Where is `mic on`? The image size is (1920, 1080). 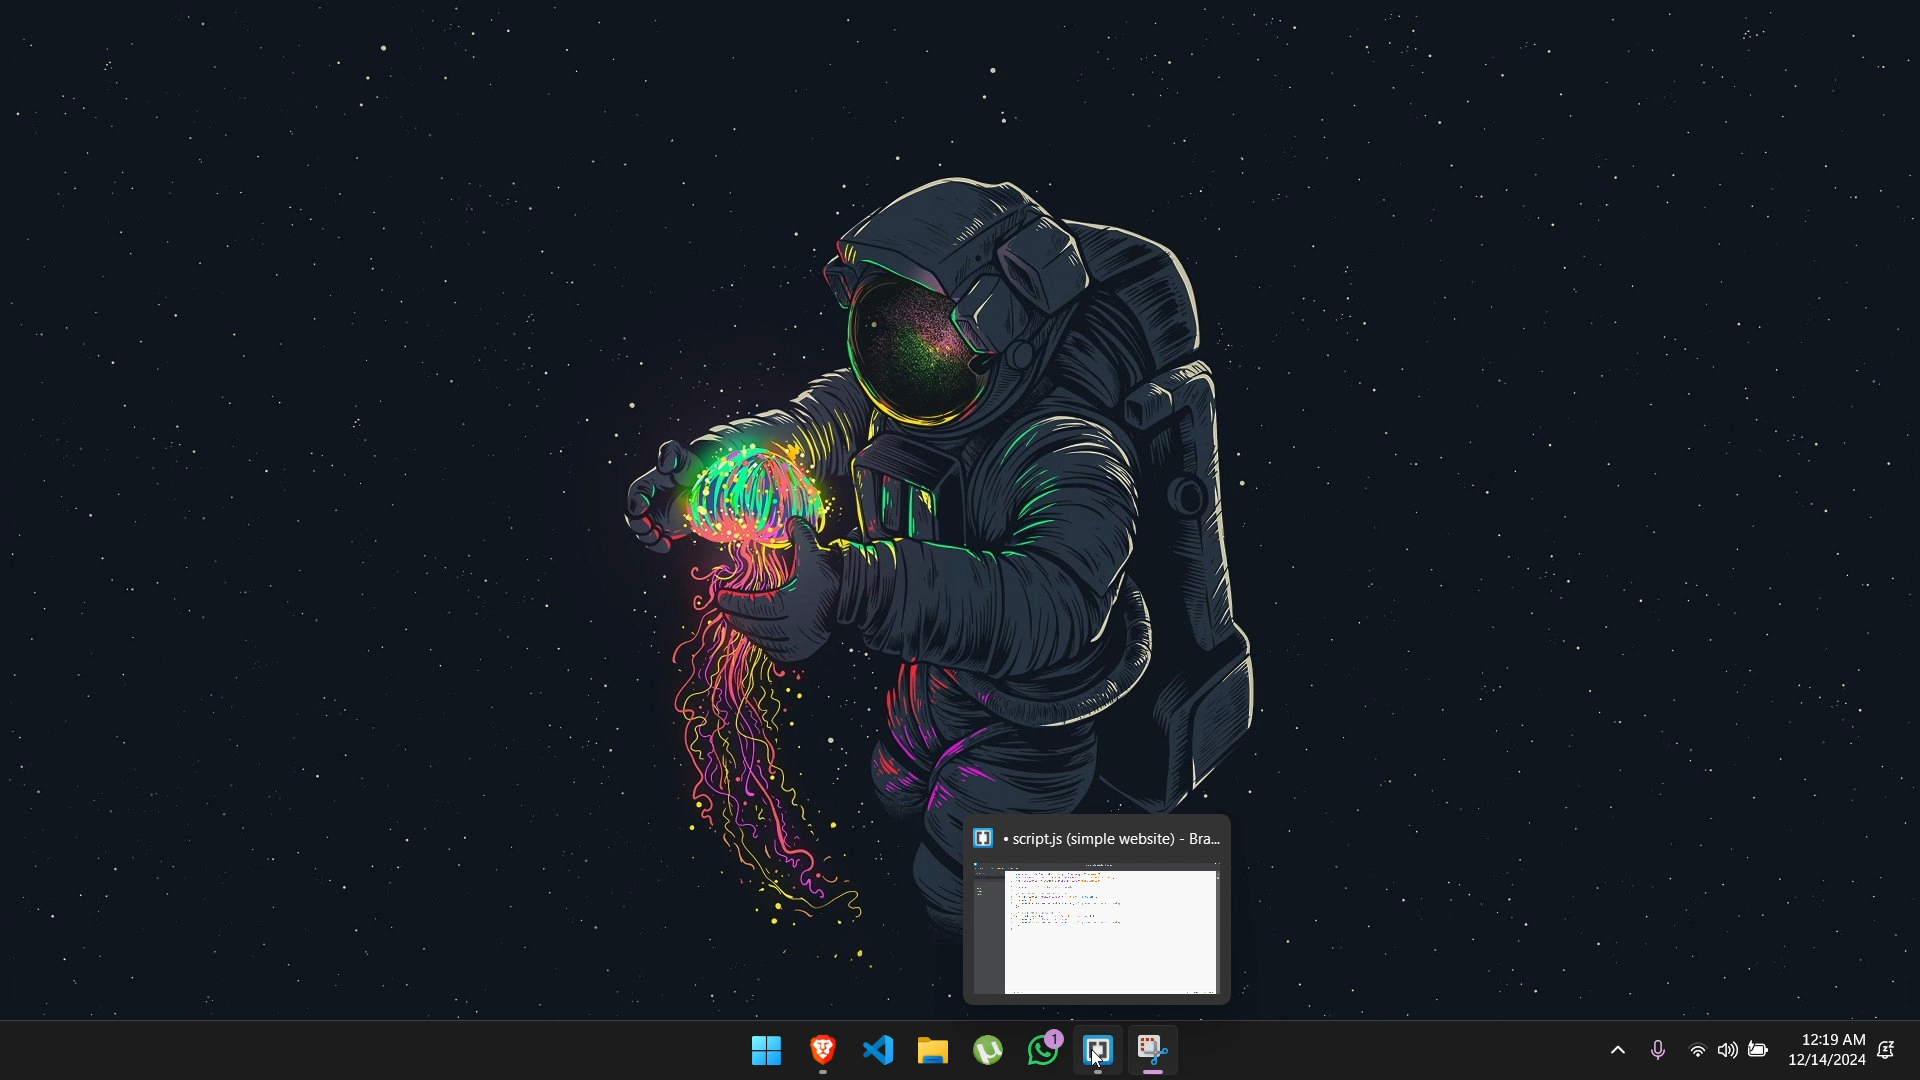
mic on is located at coordinates (1657, 1049).